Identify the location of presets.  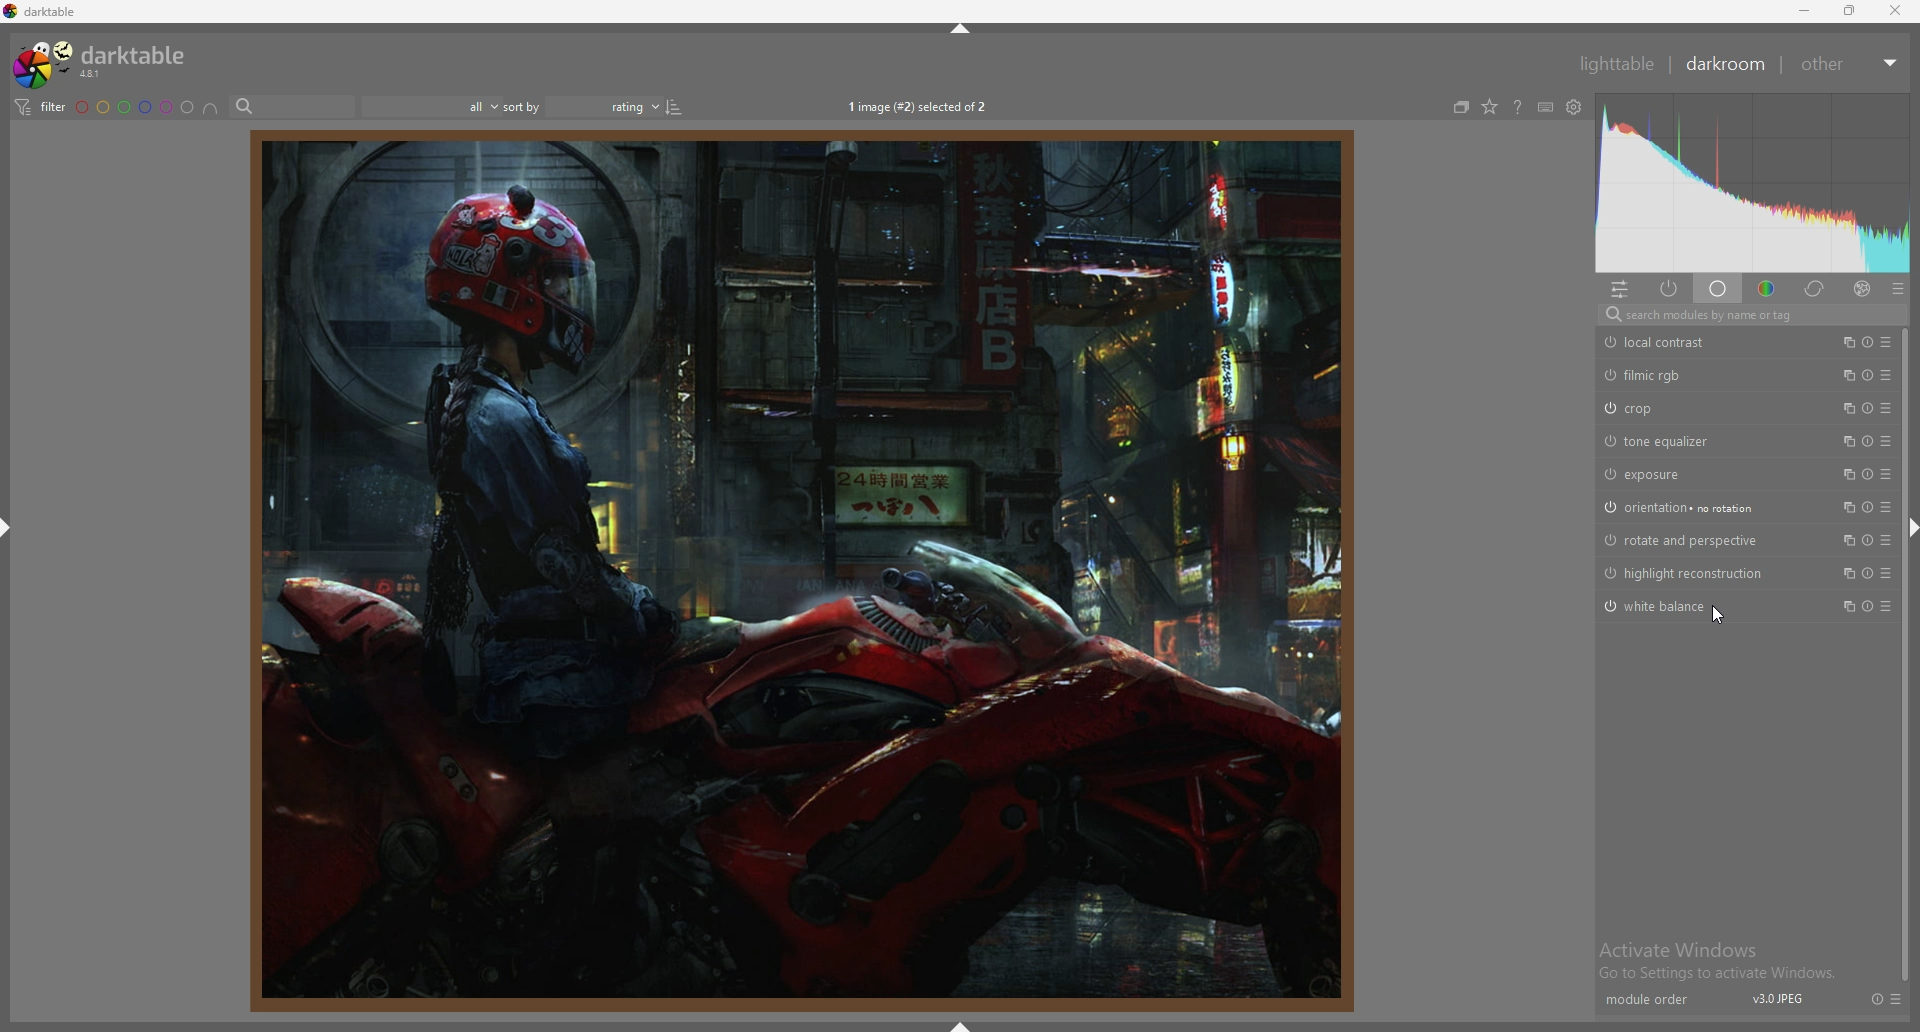
(1884, 474).